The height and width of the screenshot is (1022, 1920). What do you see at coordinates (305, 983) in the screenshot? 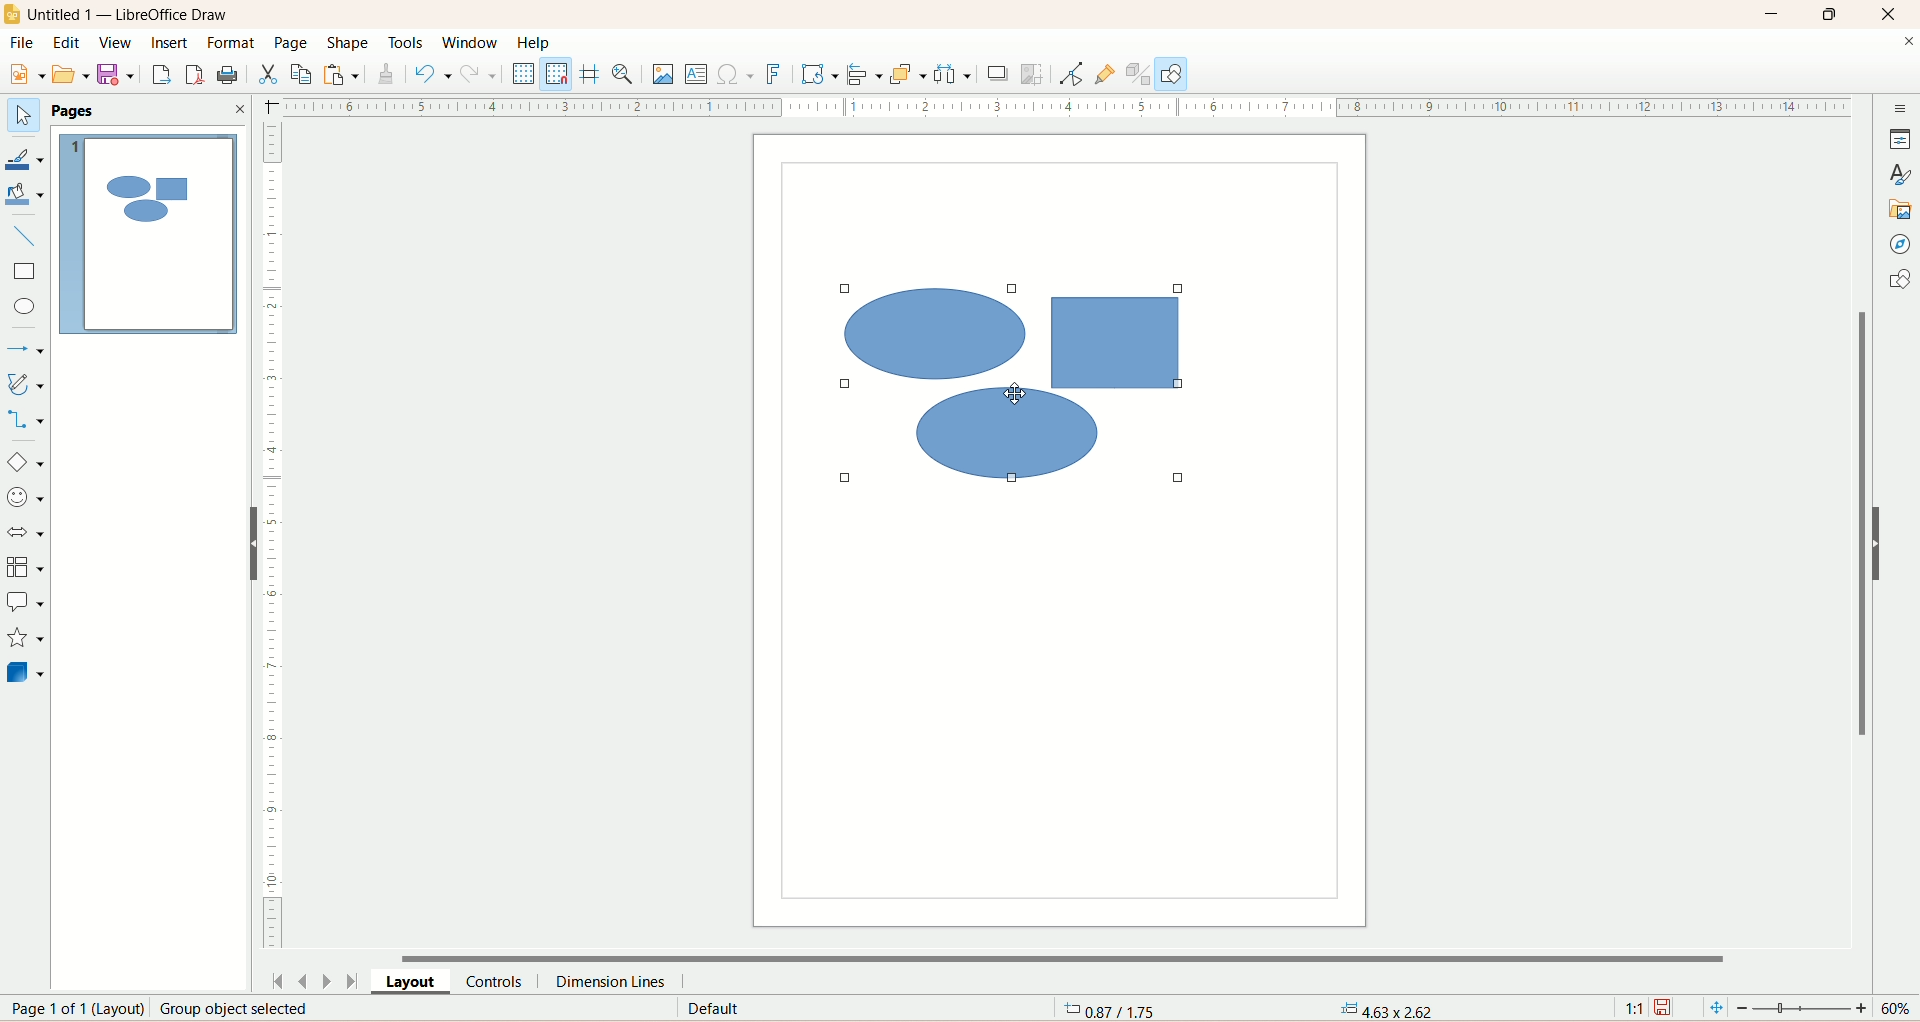
I see `previous` at bounding box center [305, 983].